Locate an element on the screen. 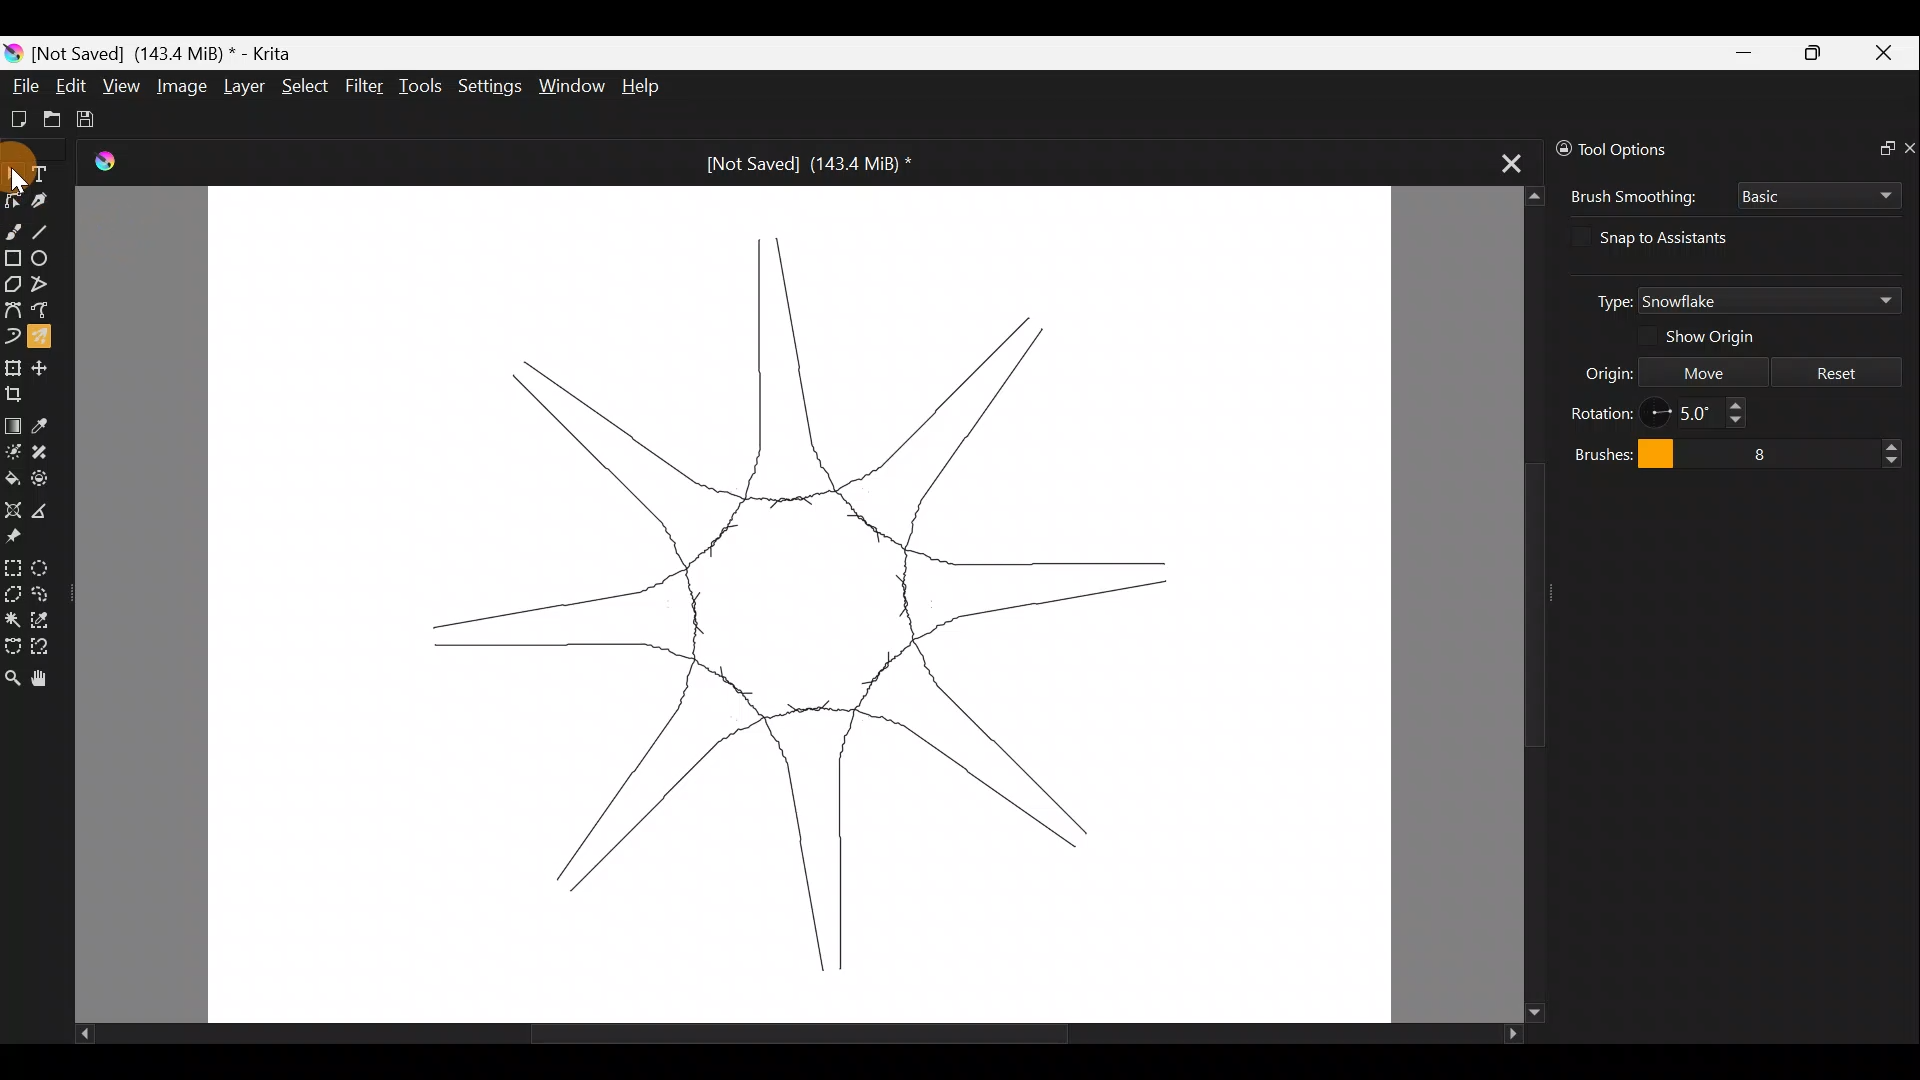  Not Saved] (143.4 MiB) * is located at coordinates (792, 164).